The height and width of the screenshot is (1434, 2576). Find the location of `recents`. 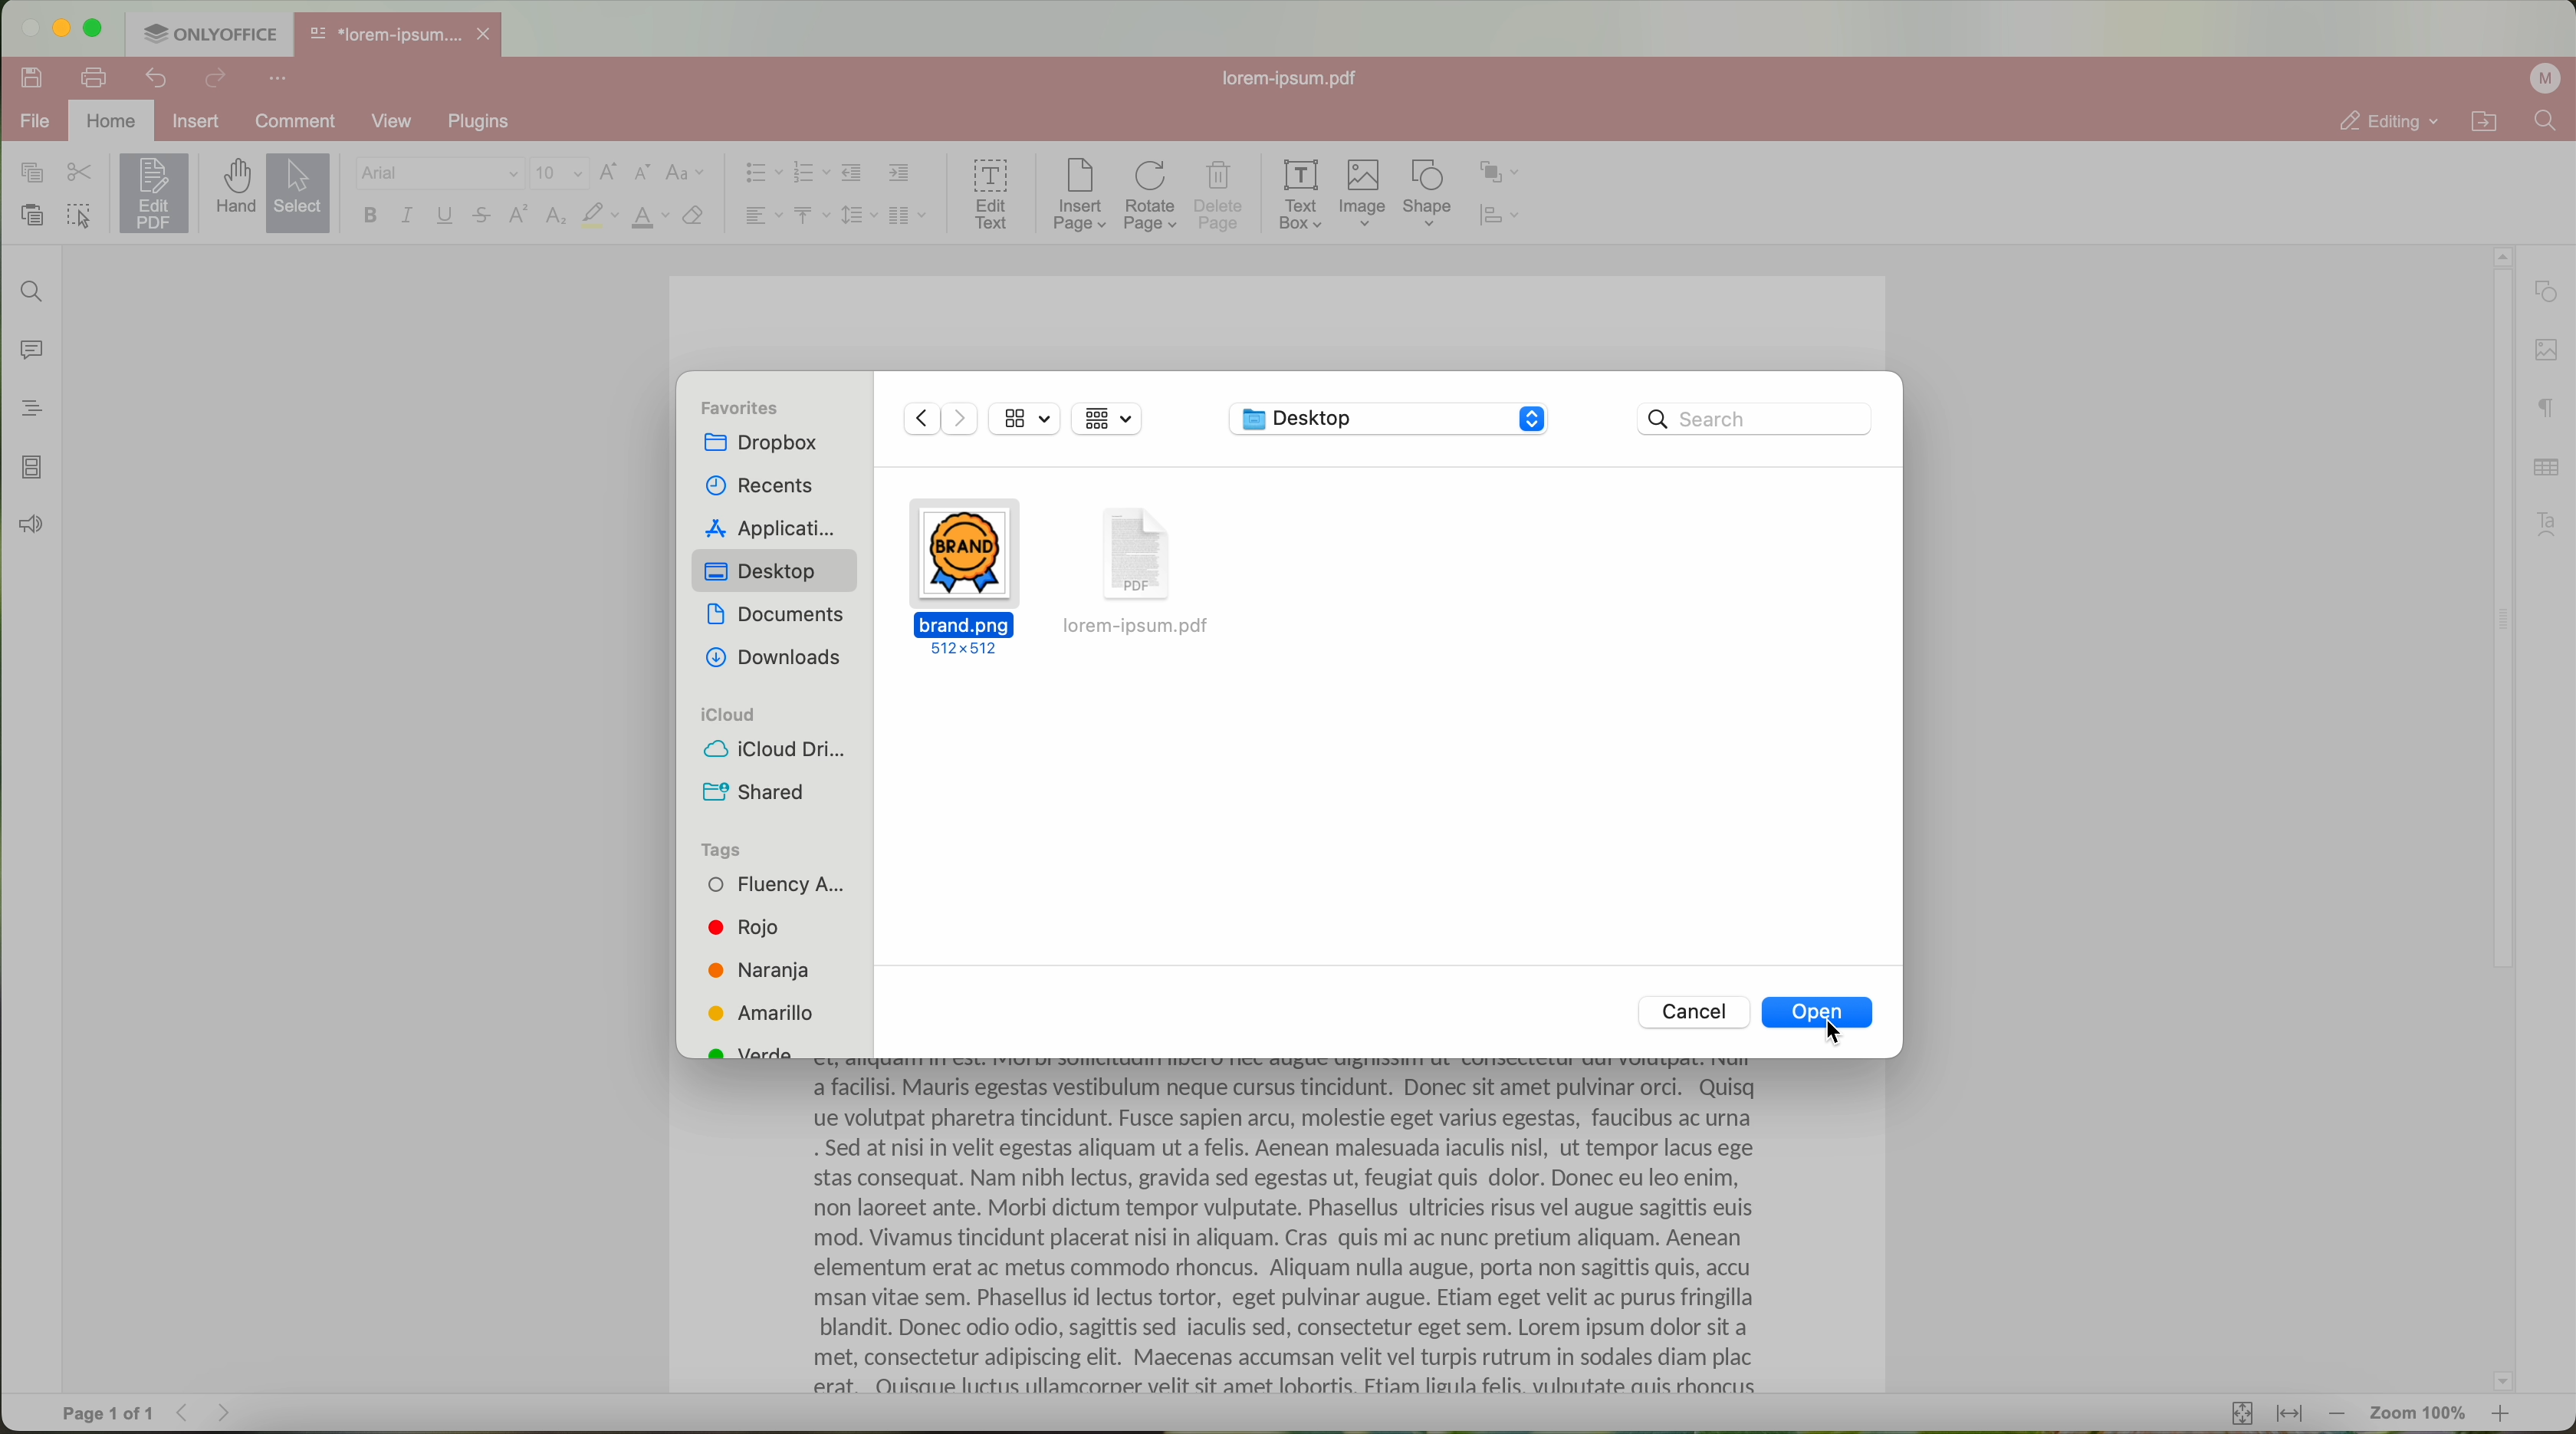

recents is located at coordinates (757, 486).